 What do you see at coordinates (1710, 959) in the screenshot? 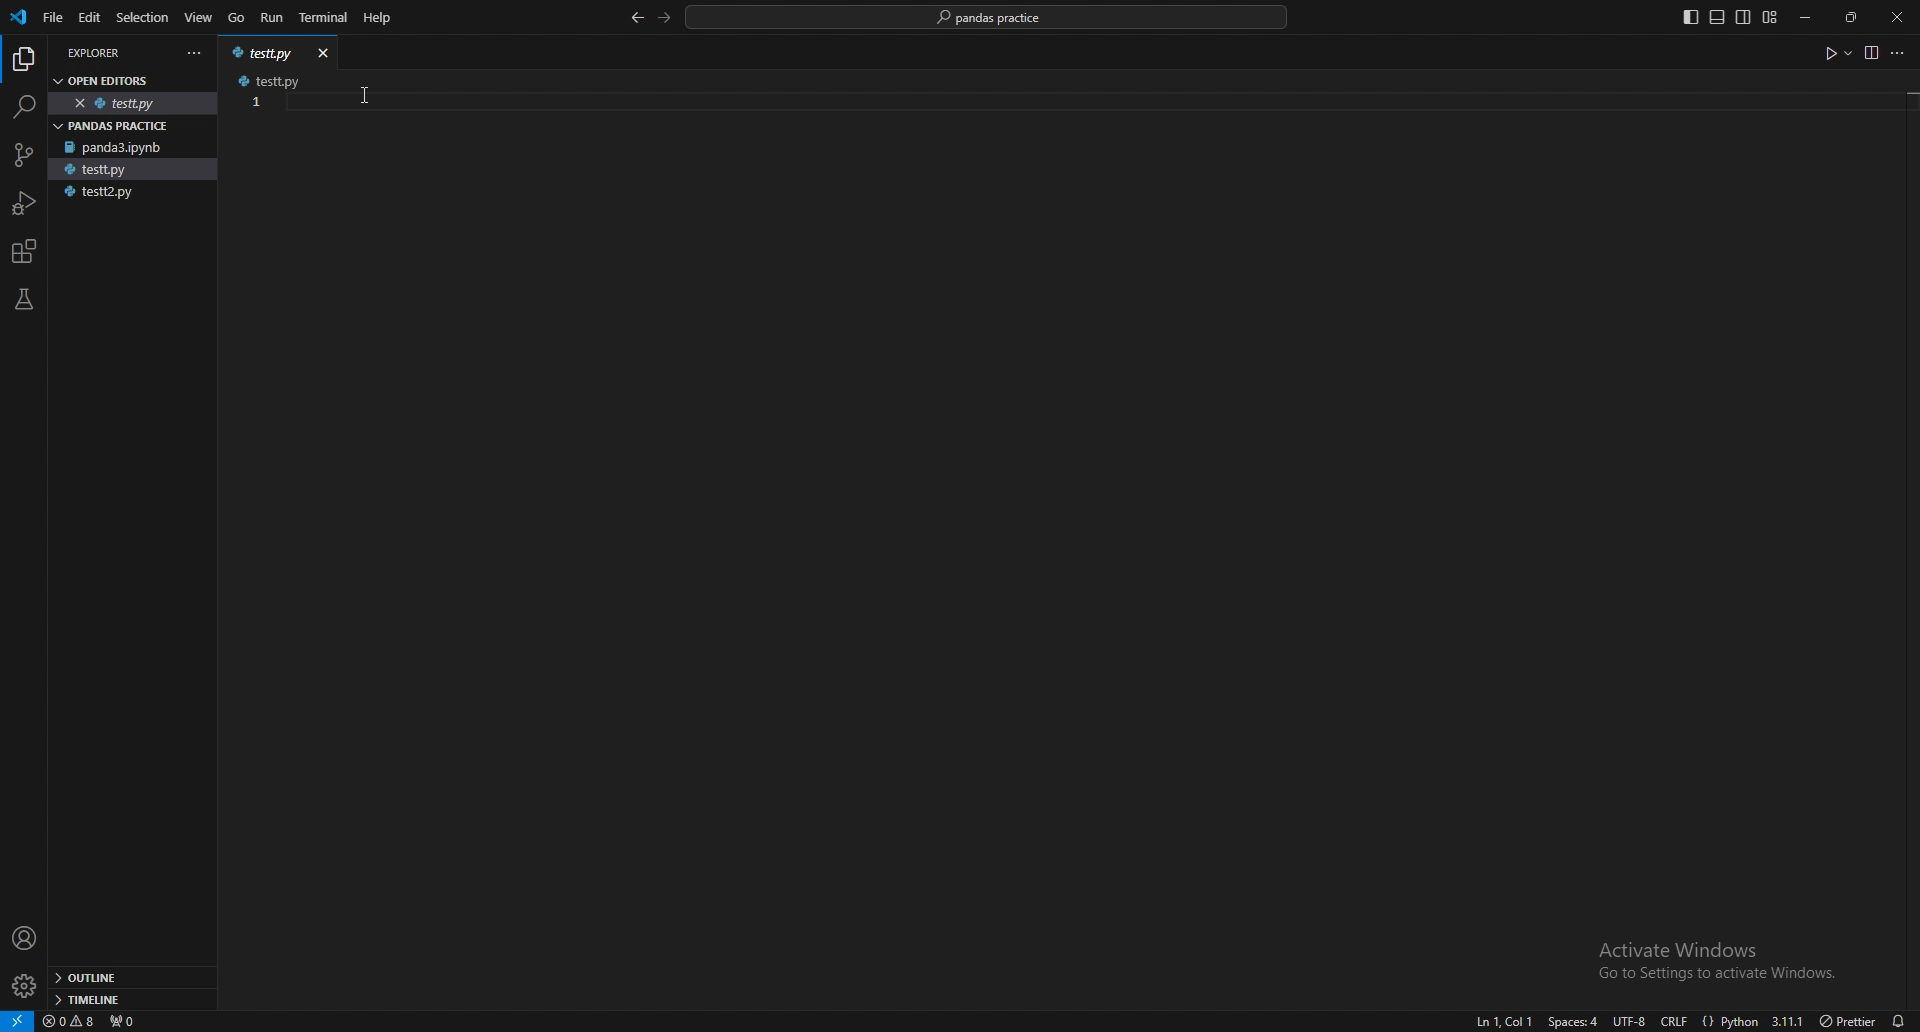
I see `Activate Windows
Go to Settings to activate Windows.` at bounding box center [1710, 959].